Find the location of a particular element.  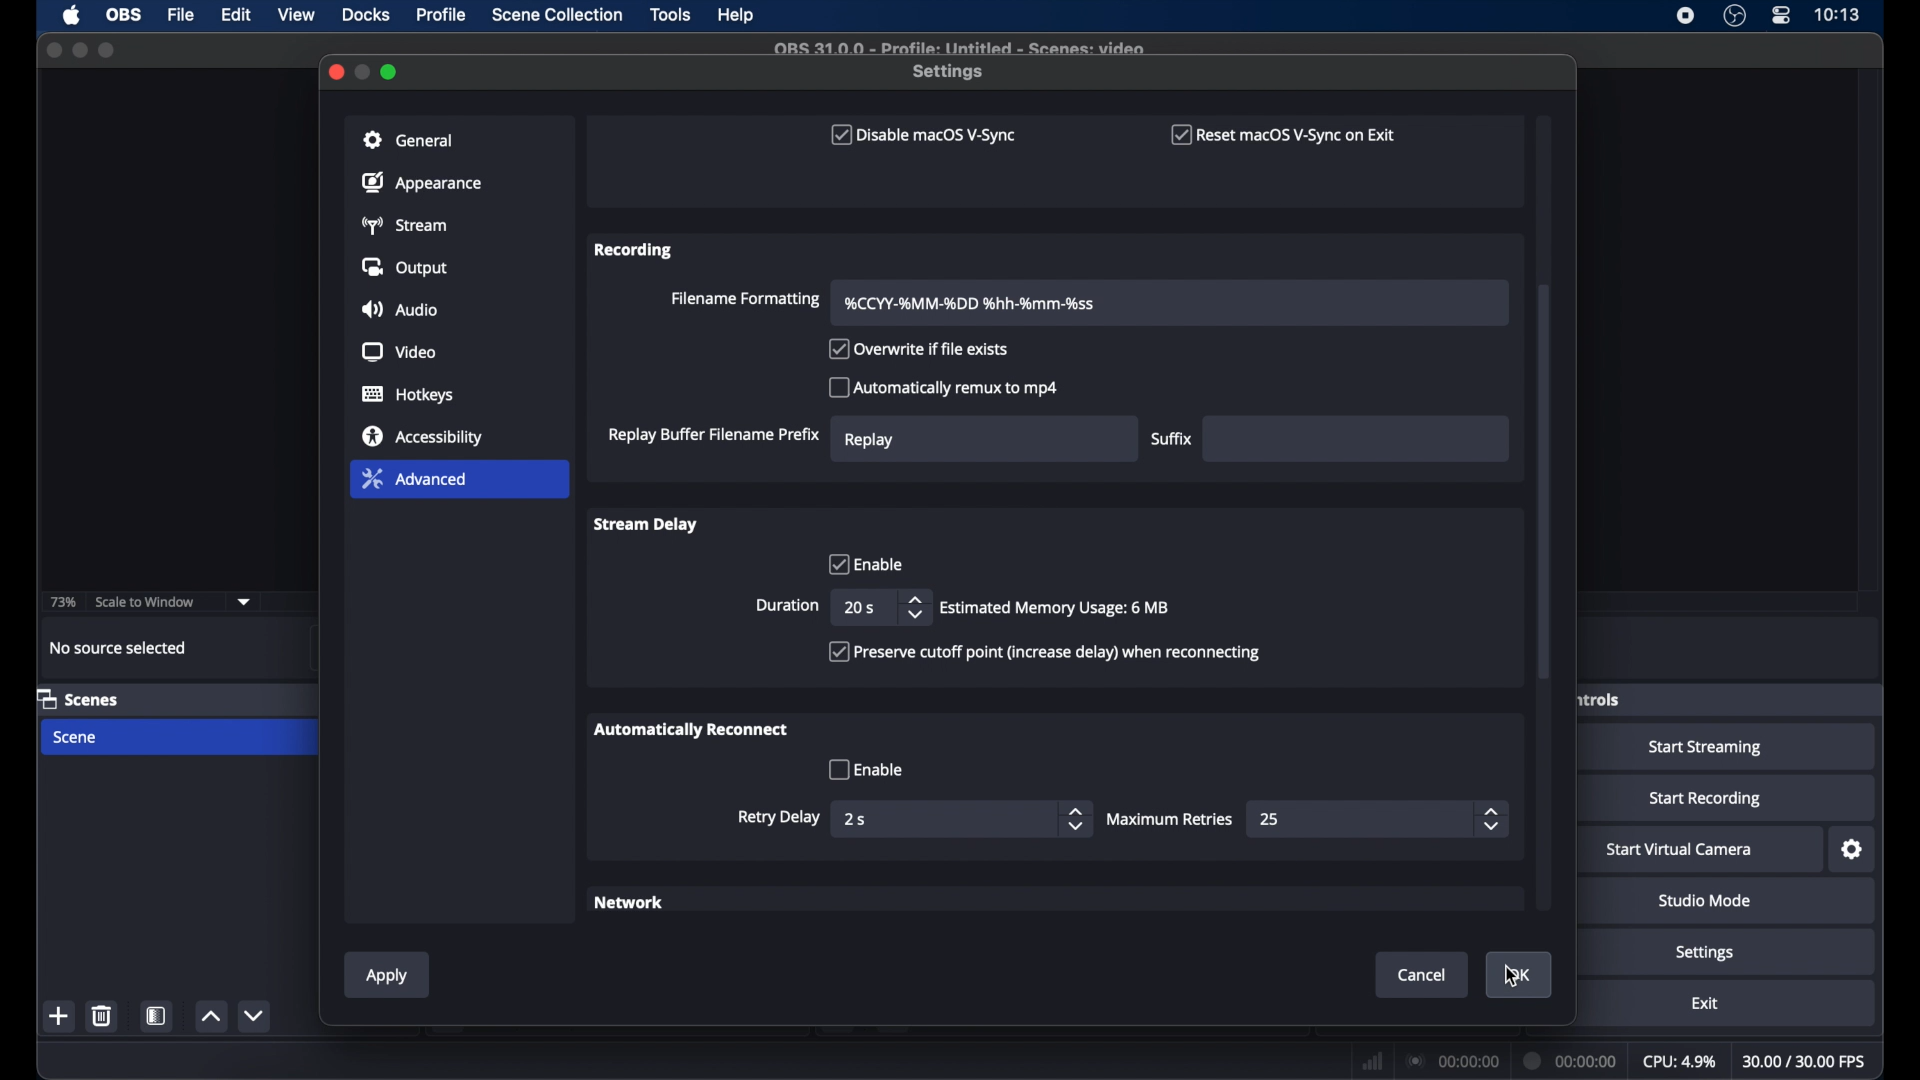

minimize is located at coordinates (79, 50).